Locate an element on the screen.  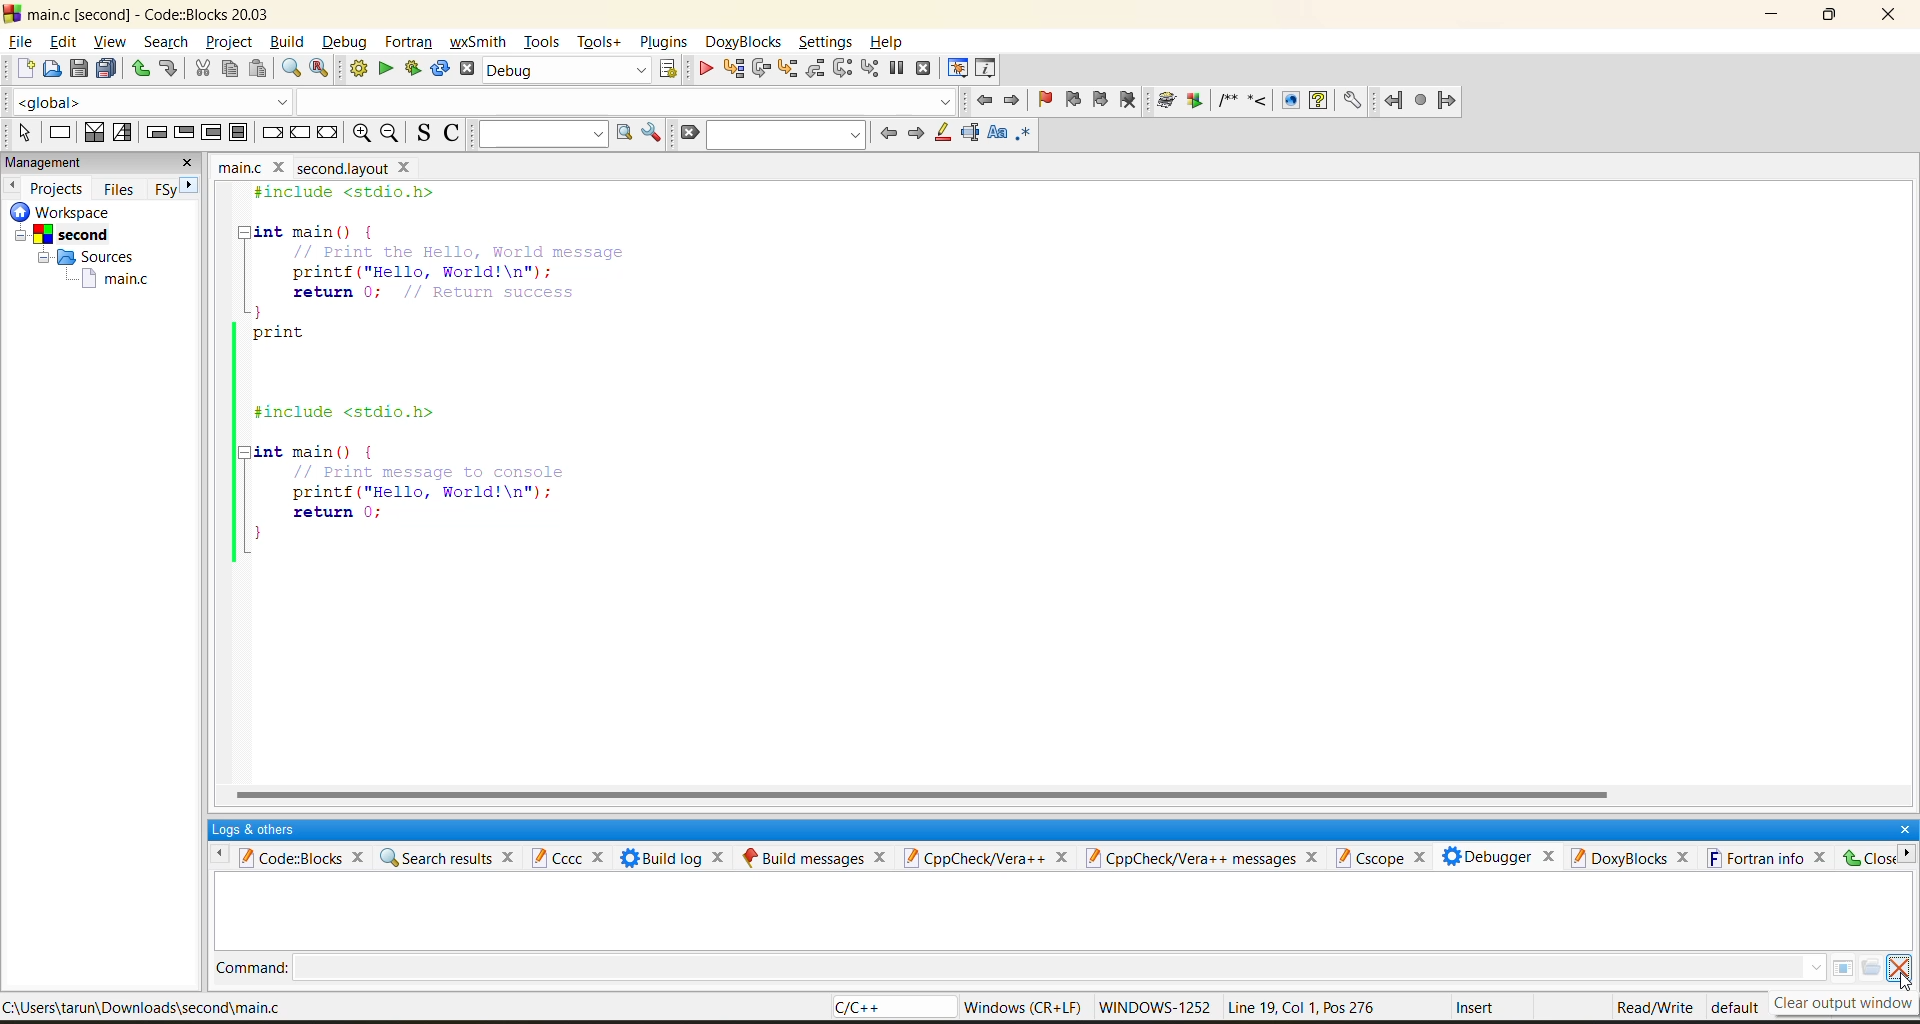
minimize is located at coordinates (1774, 19).